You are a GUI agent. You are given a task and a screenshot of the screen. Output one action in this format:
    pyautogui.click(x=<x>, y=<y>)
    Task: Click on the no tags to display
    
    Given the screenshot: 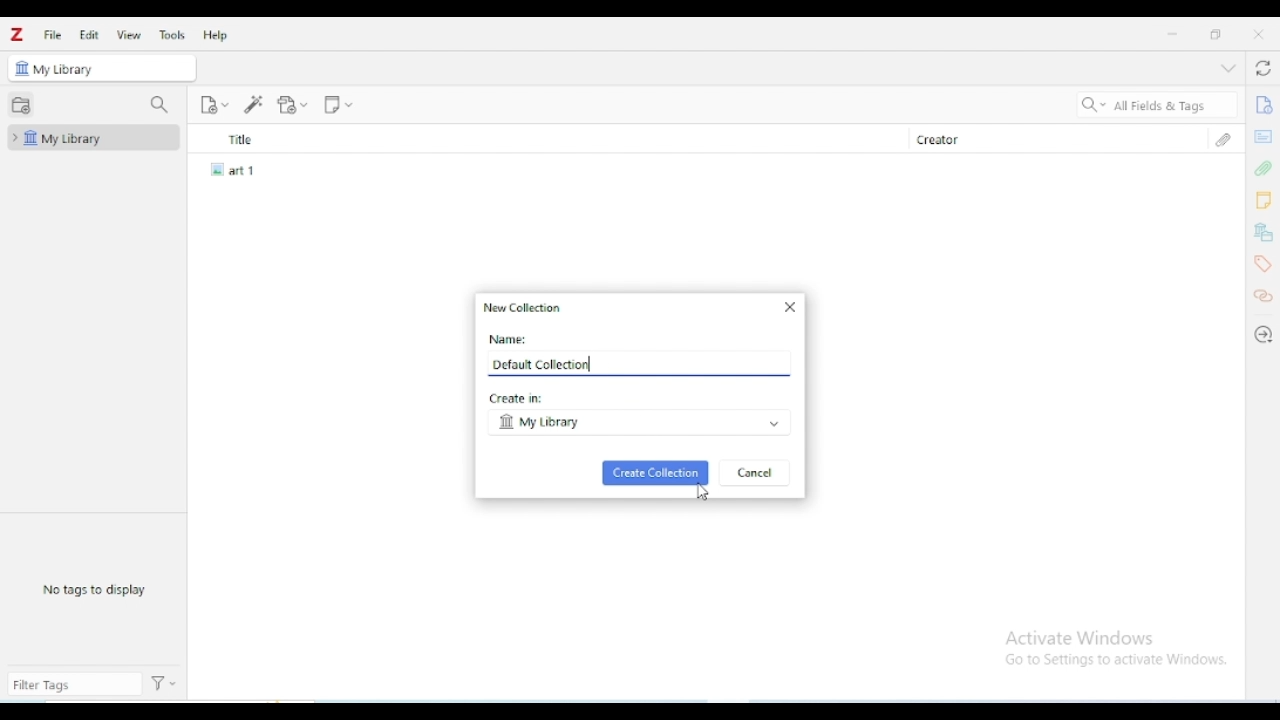 What is the action you would take?
    pyautogui.click(x=94, y=588)
    